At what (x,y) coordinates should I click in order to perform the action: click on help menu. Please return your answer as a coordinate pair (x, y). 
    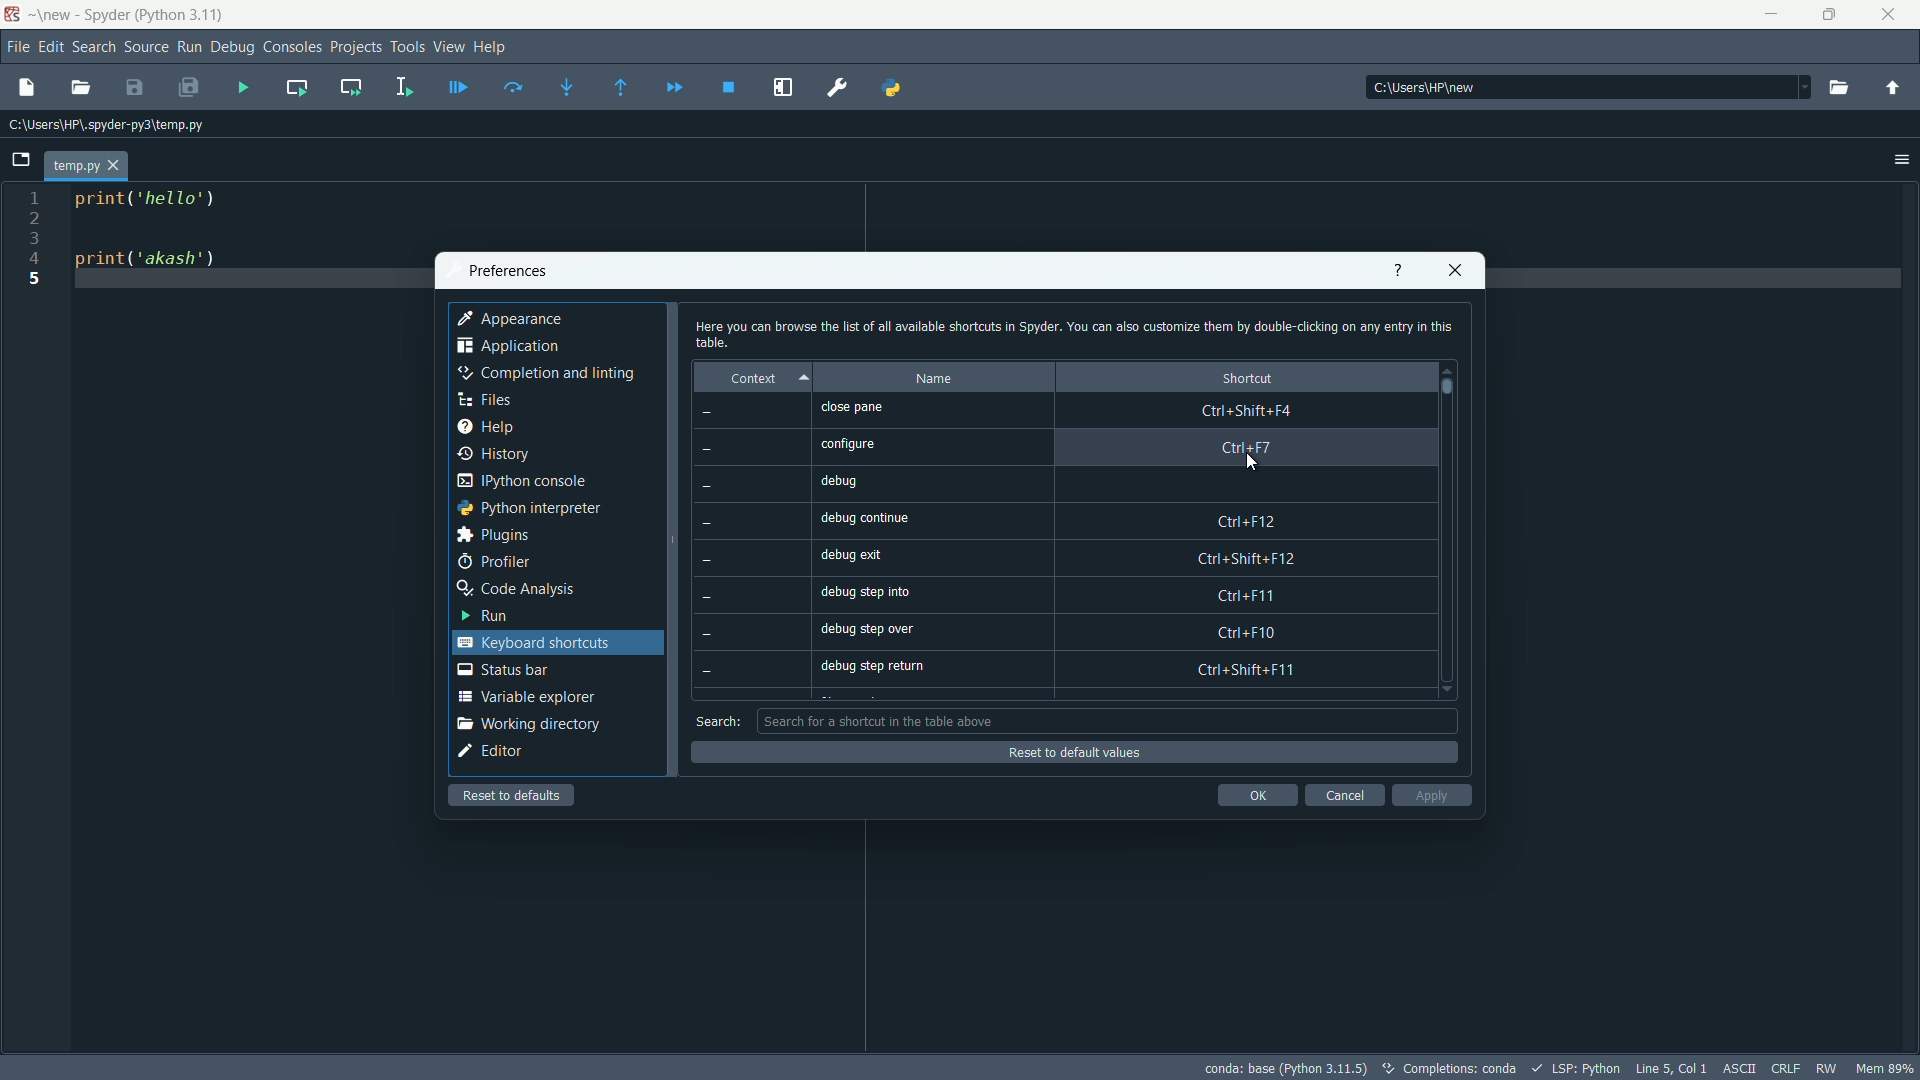
    Looking at the image, I should click on (491, 46).